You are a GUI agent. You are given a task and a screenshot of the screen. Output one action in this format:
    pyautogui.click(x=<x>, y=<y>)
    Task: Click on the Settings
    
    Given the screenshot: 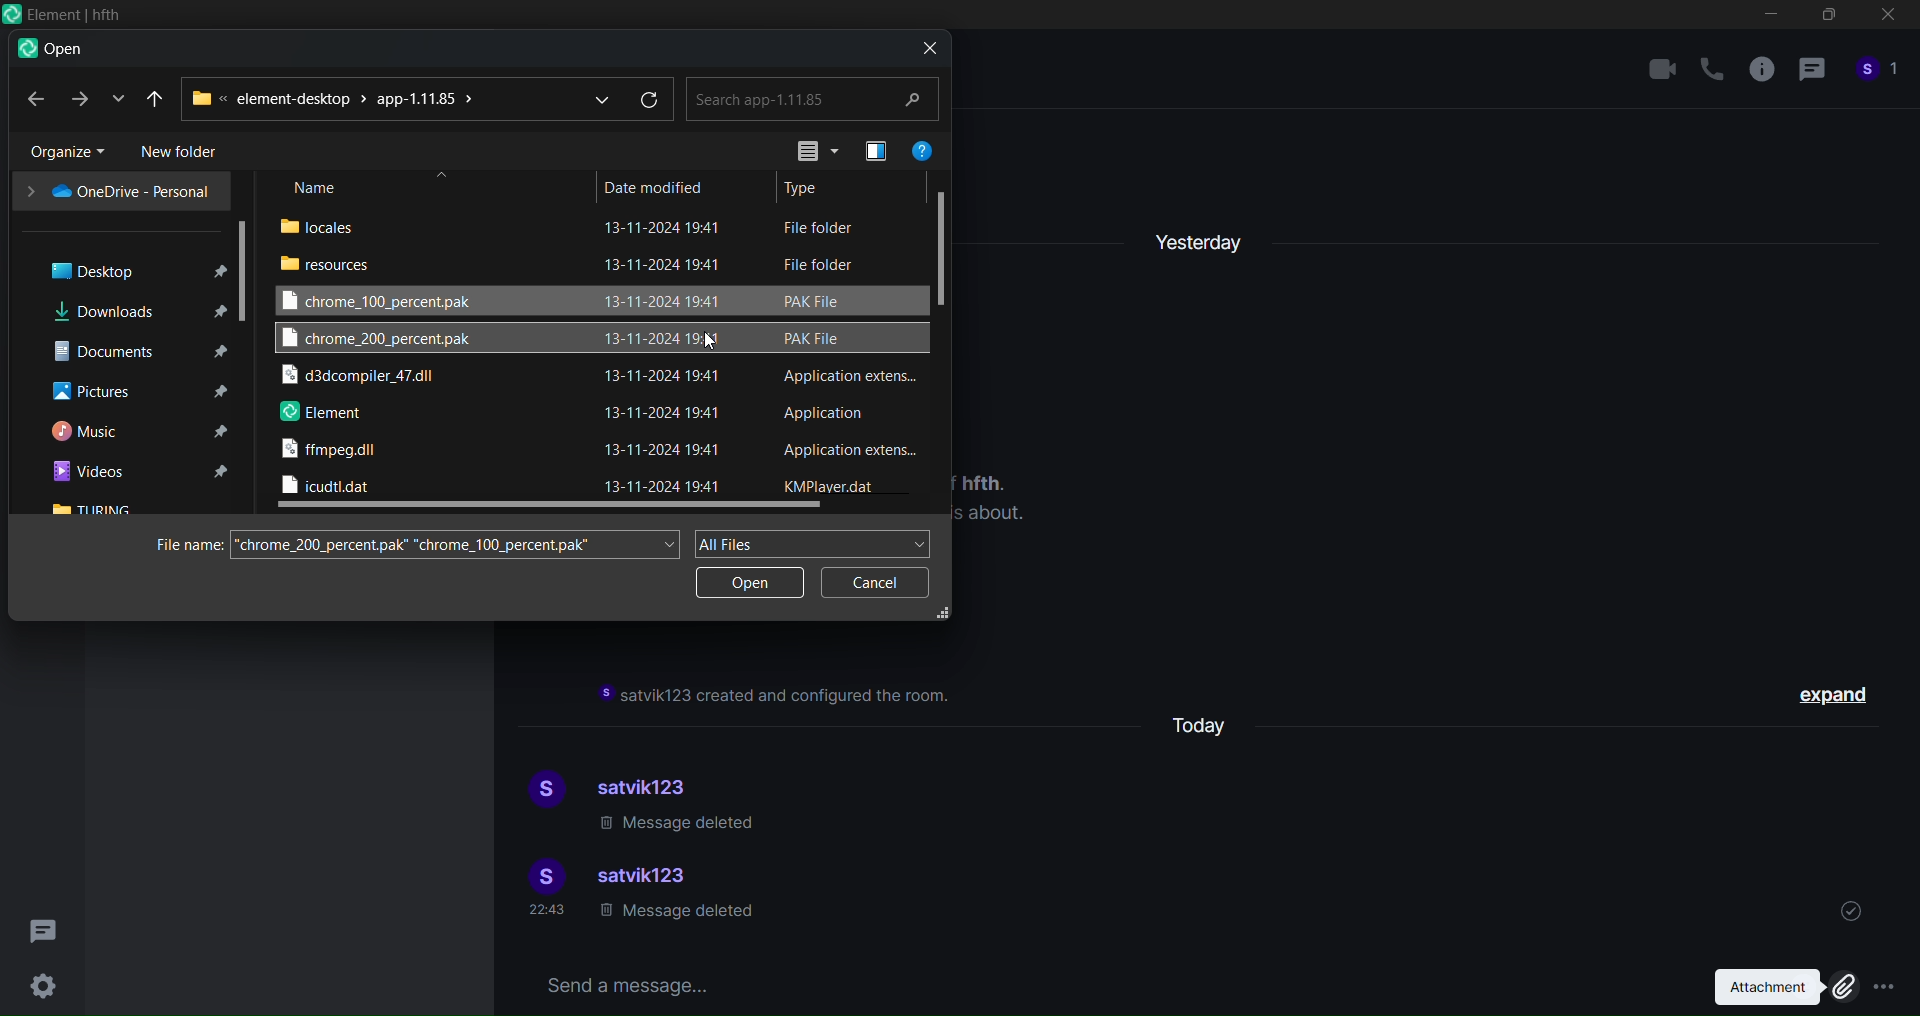 What is the action you would take?
    pyautogui.click(x=37, y=991)
    